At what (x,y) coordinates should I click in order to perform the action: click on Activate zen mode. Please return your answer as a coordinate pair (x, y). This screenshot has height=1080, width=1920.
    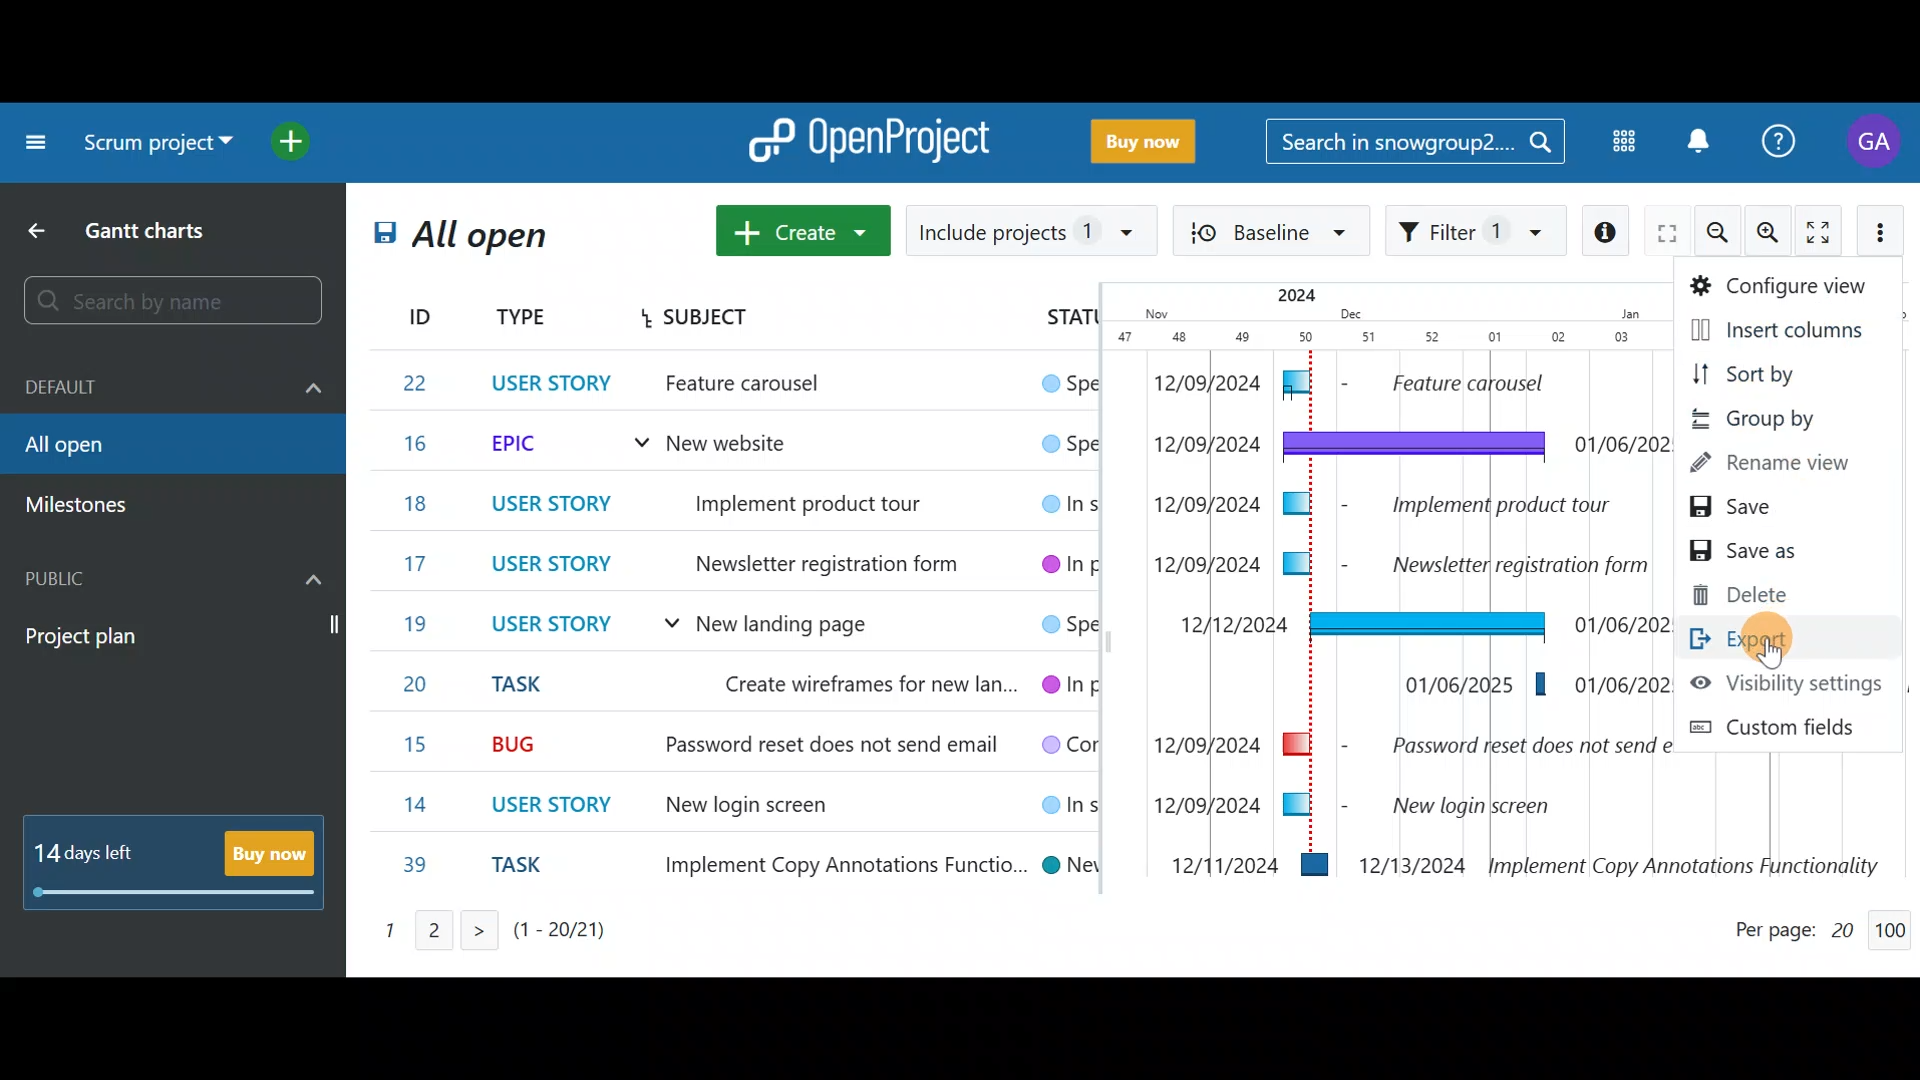
    Looking at the image, I should click on (1819, 232).